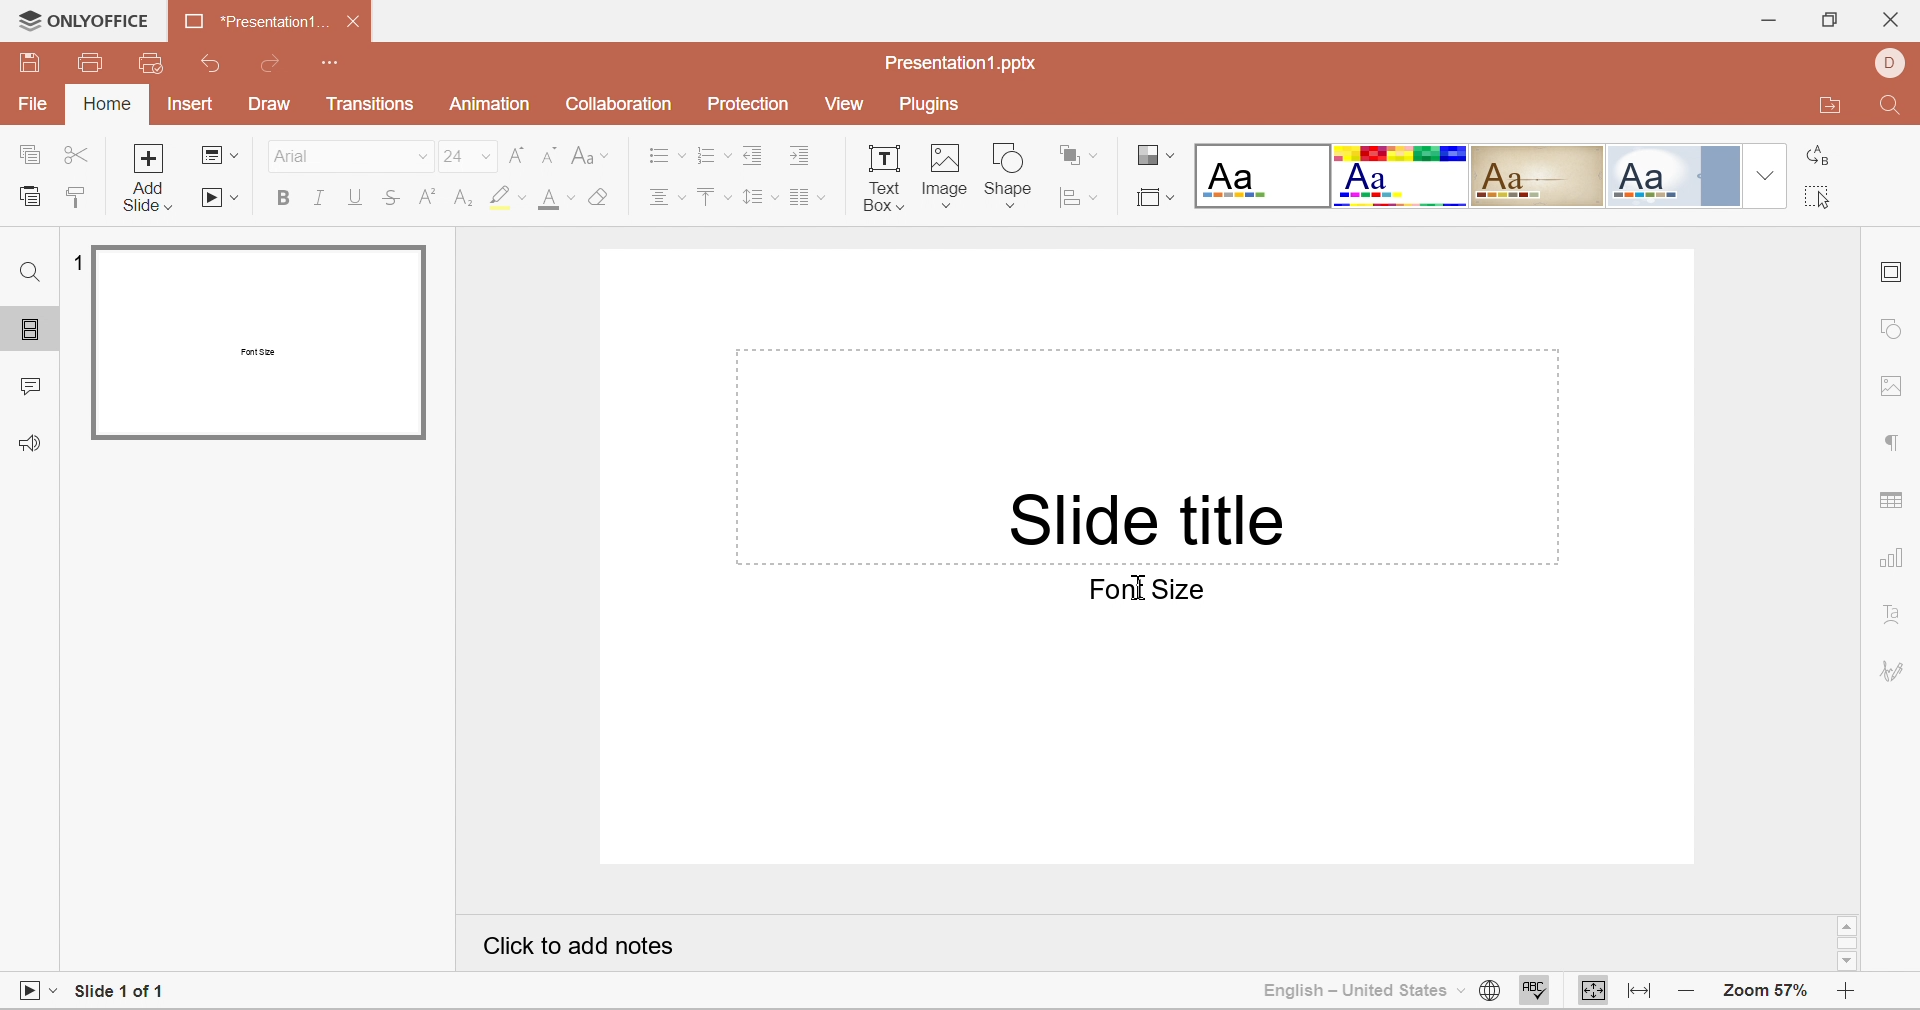  I want to click on Presentation1.pptx, so click(961, 64).